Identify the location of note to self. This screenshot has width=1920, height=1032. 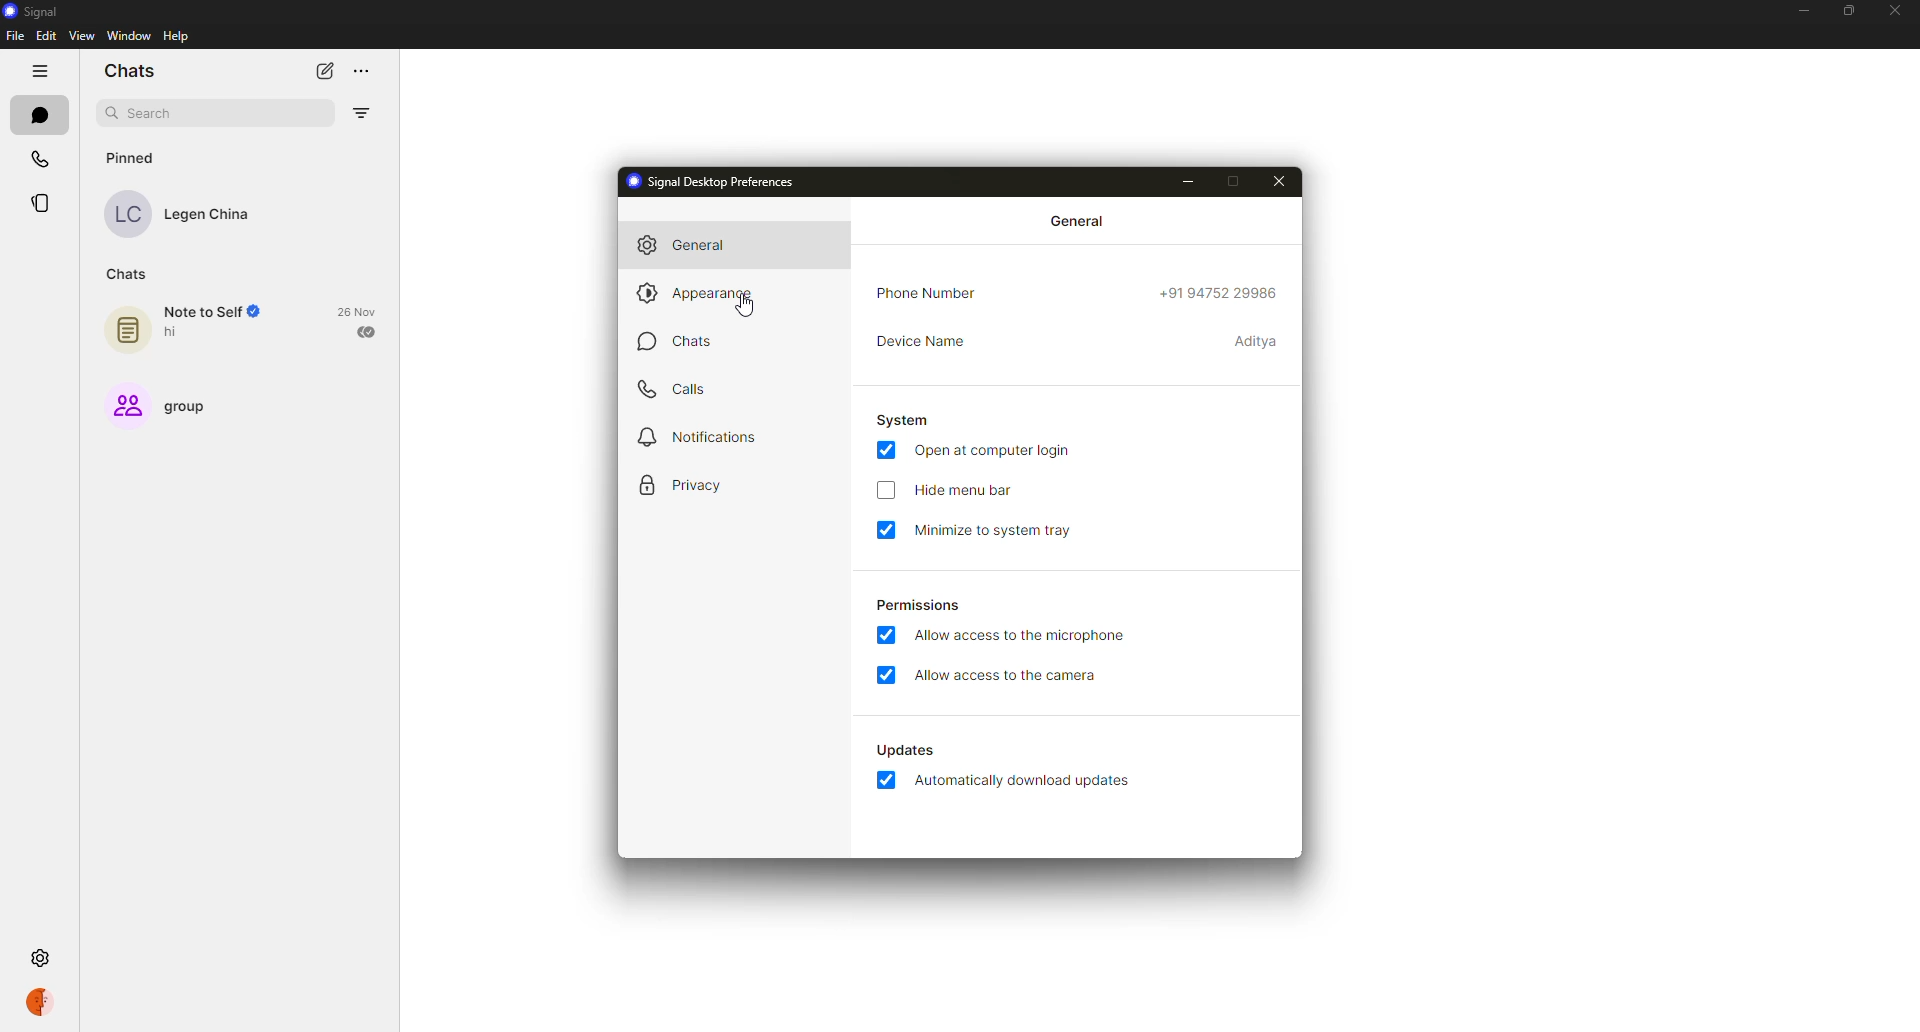
(190, 324).